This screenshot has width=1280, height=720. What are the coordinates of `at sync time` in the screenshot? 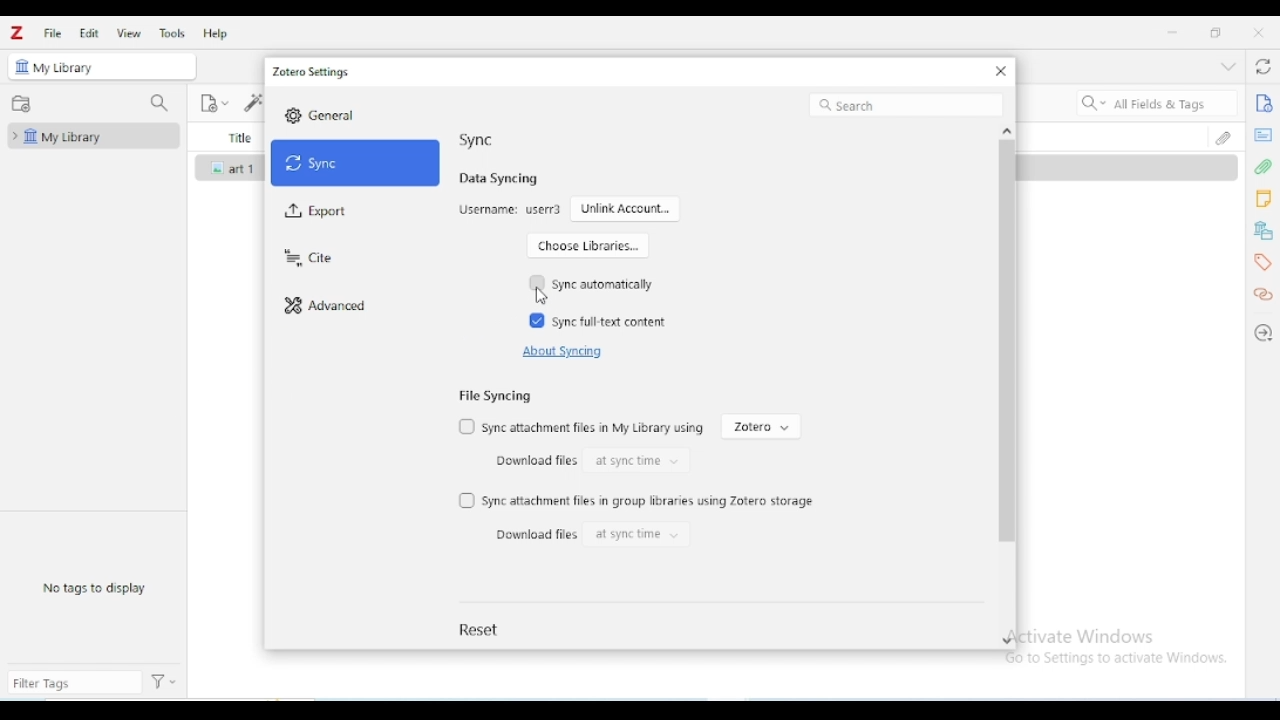 It's located at (637, 460).